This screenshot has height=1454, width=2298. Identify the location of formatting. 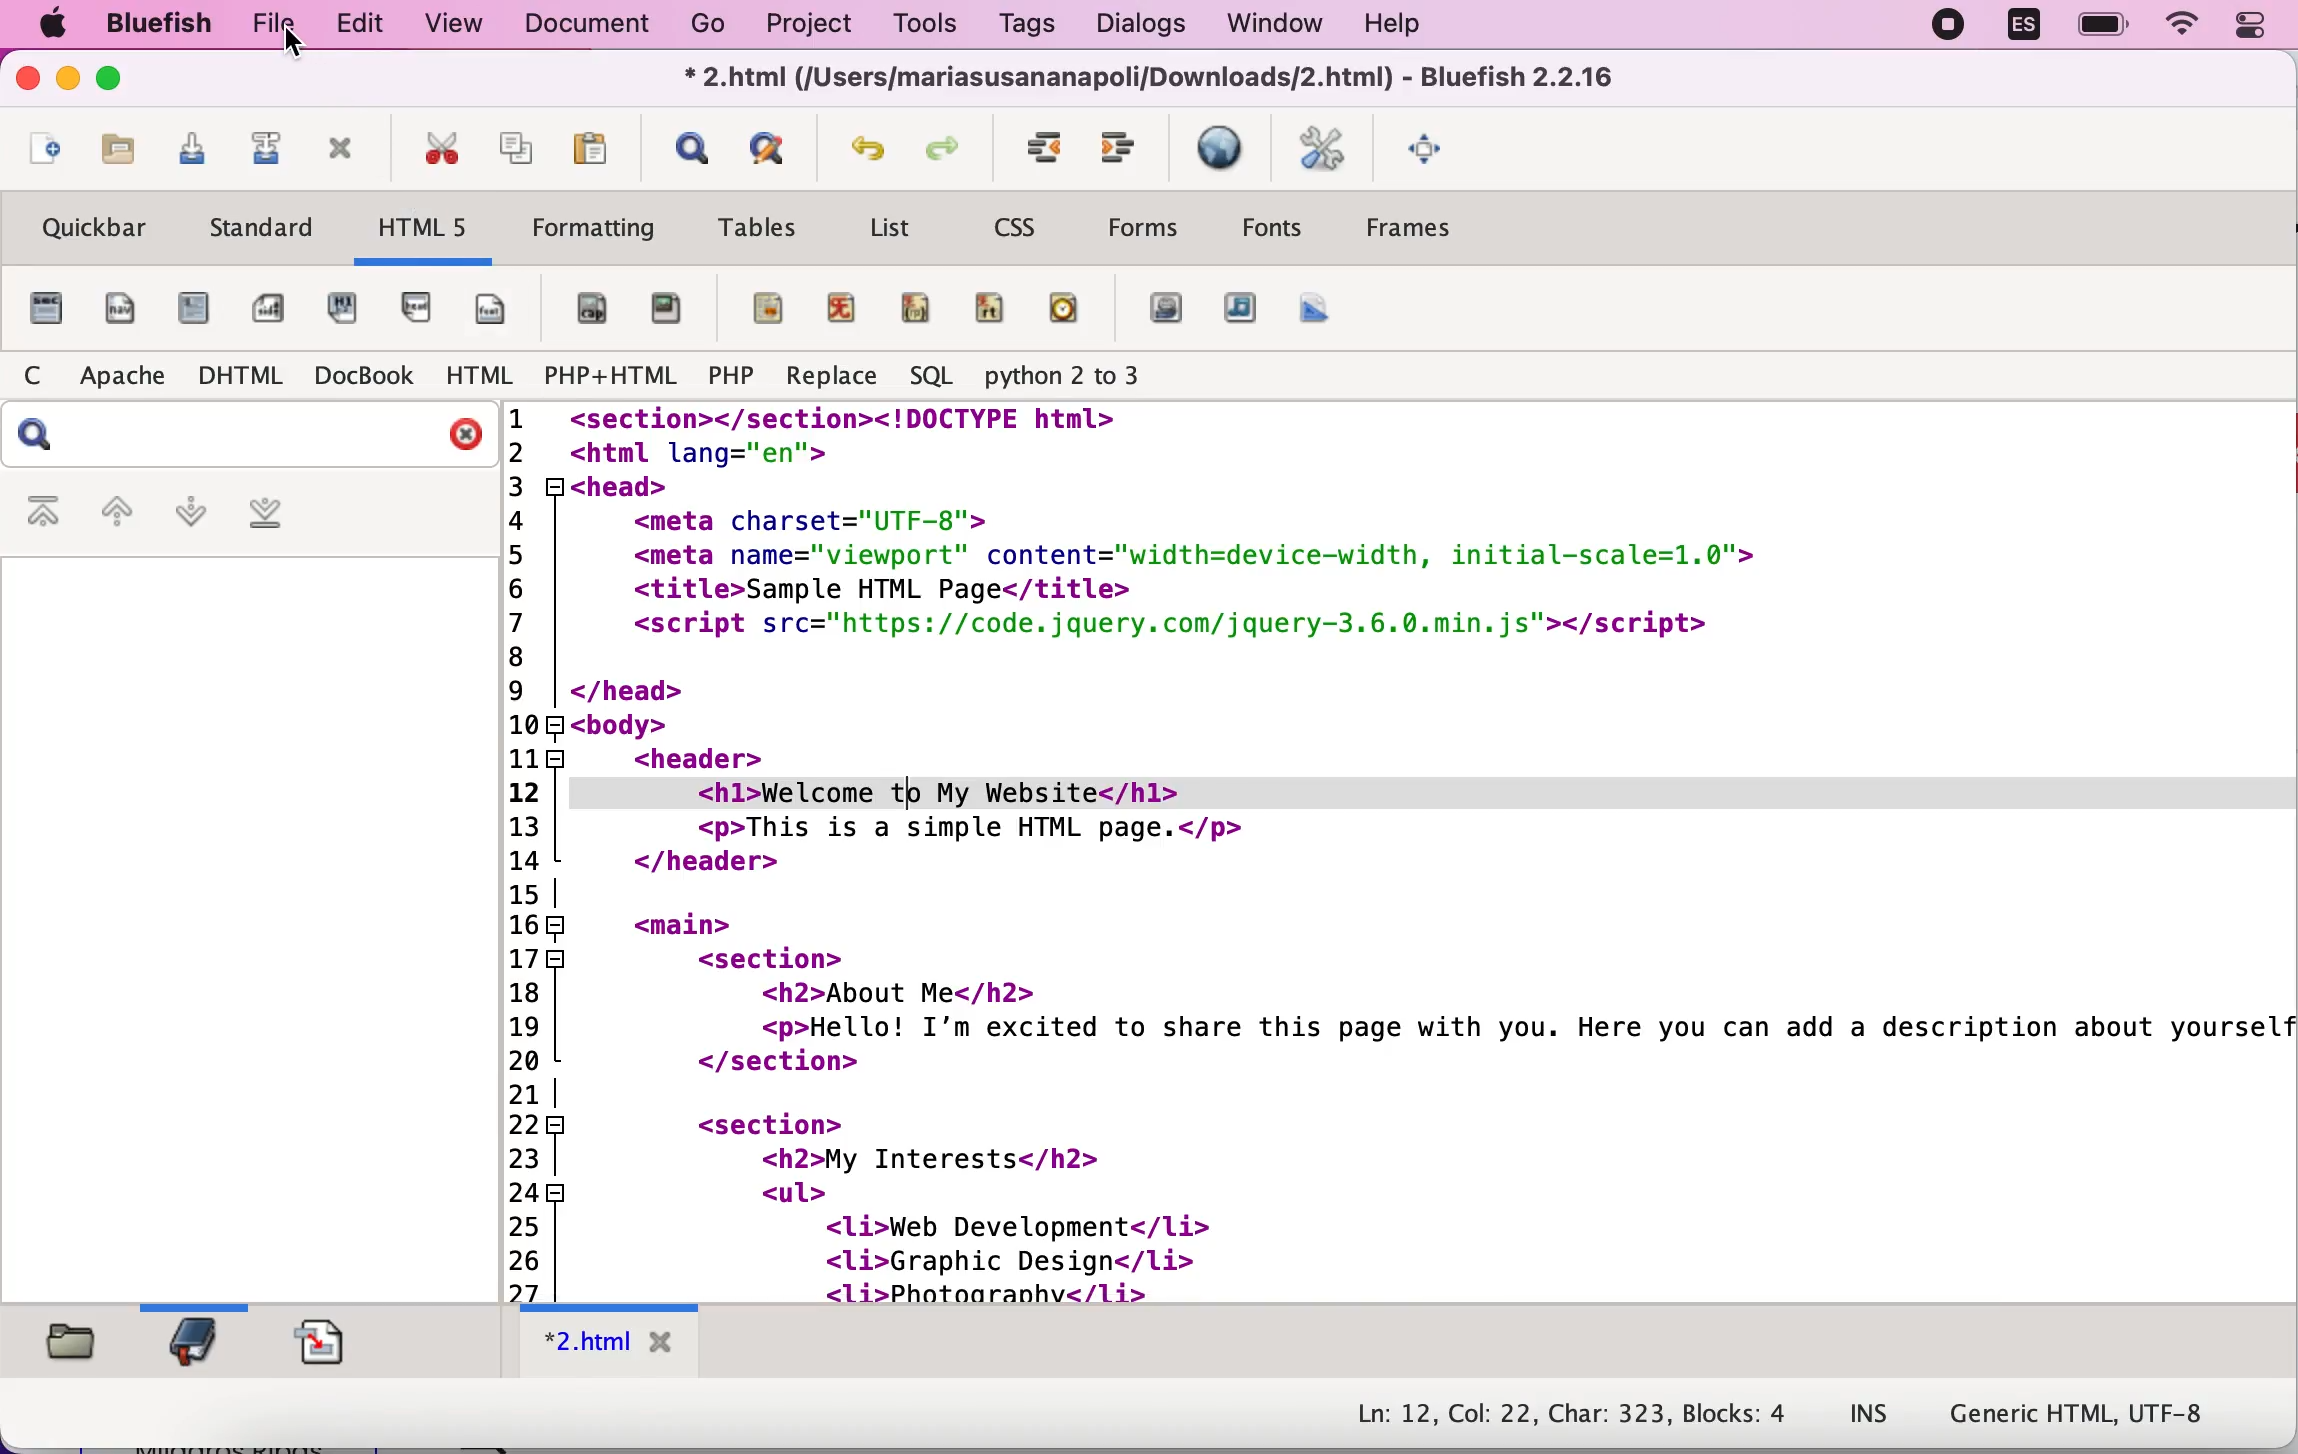
(595, 233).